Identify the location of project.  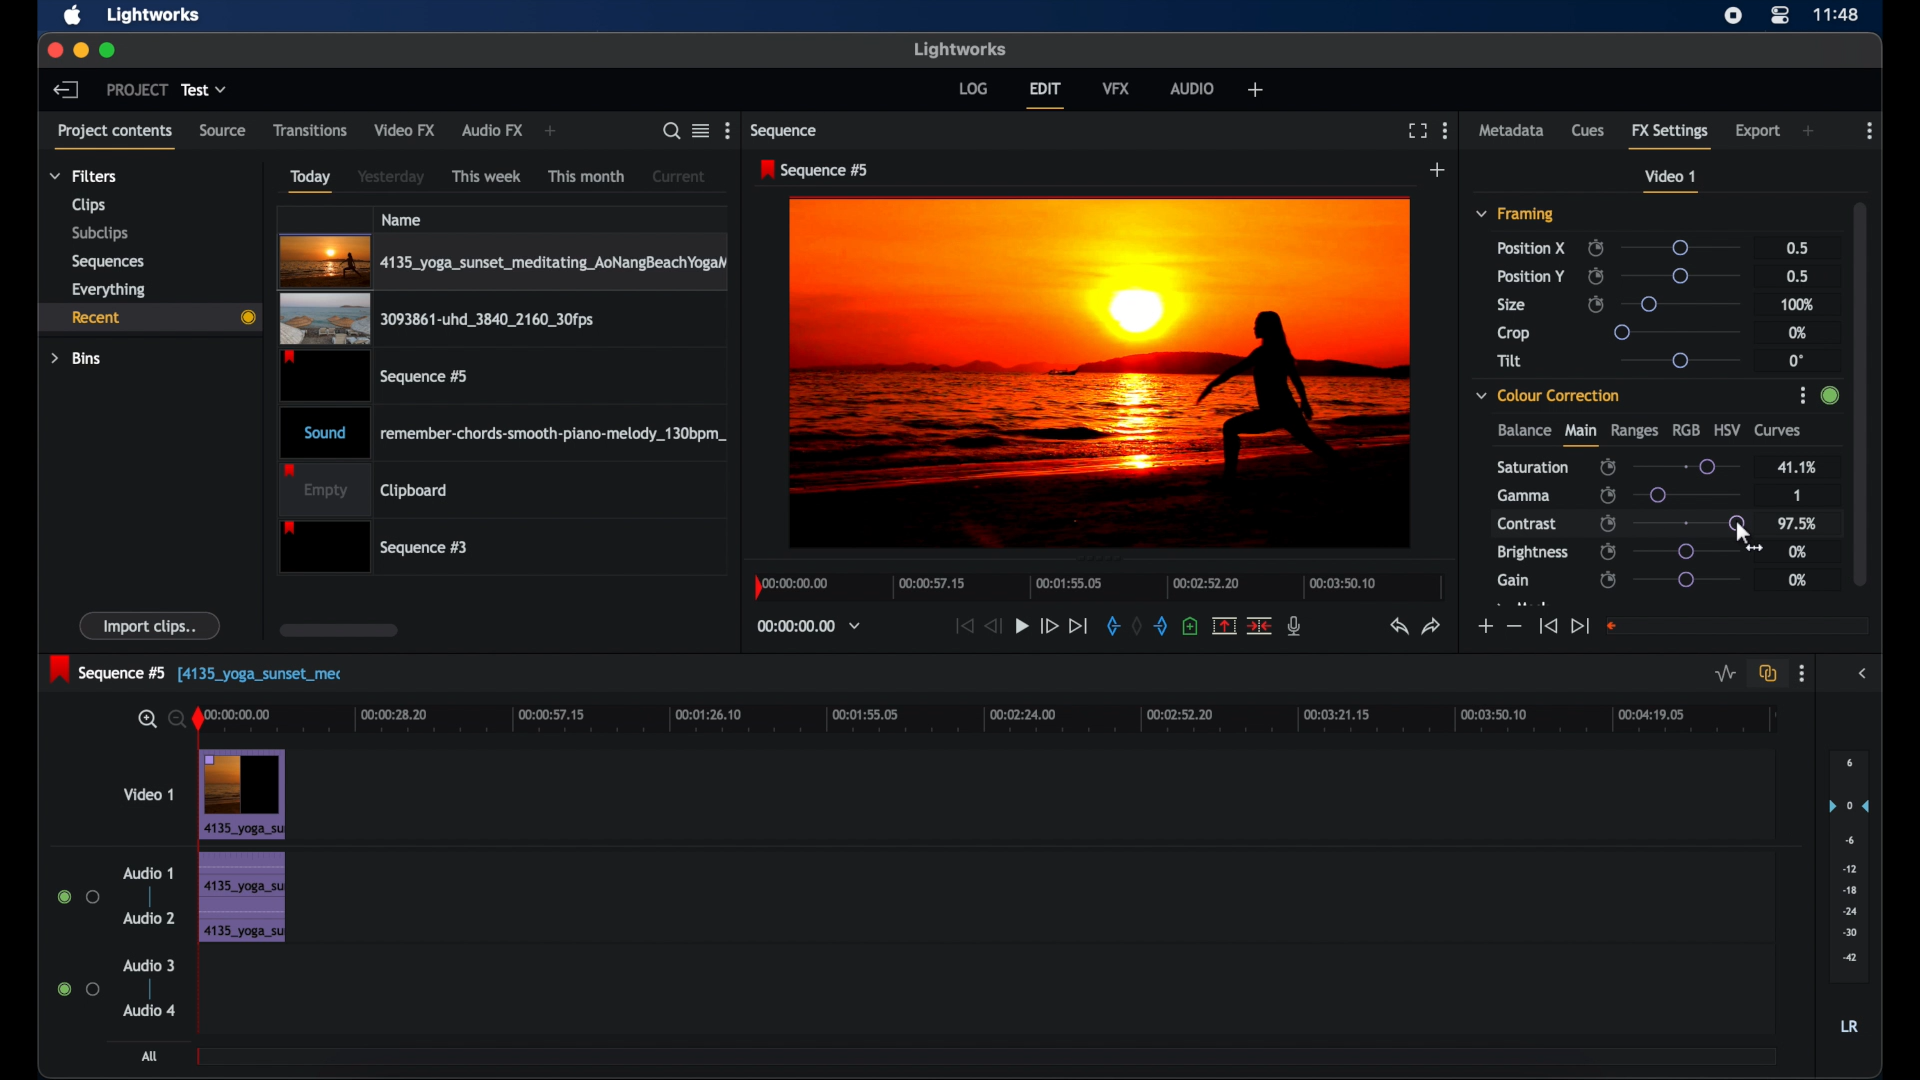
(137, 90).